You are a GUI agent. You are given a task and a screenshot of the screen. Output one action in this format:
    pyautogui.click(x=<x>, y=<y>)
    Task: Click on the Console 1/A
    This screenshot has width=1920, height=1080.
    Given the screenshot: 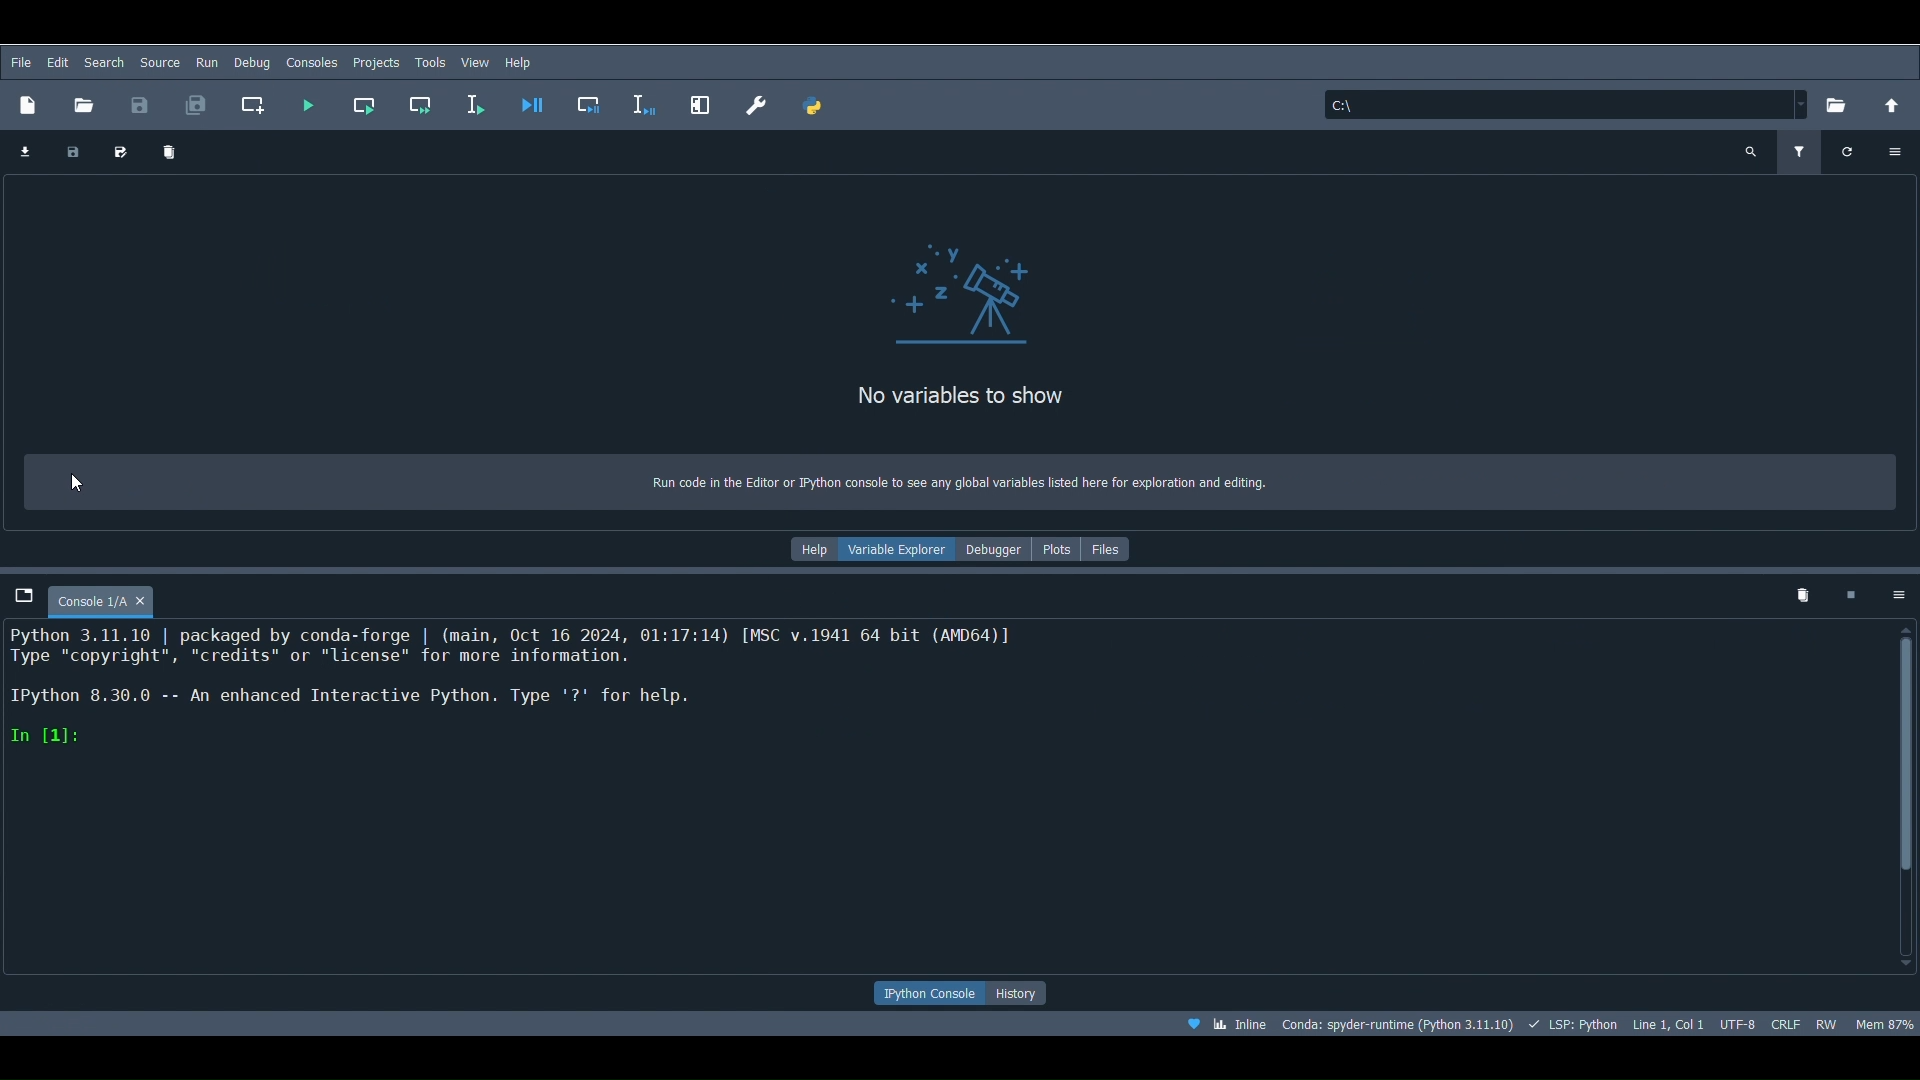 What is the action you would take?
    pyautogui.click(x=120, y=597)
    